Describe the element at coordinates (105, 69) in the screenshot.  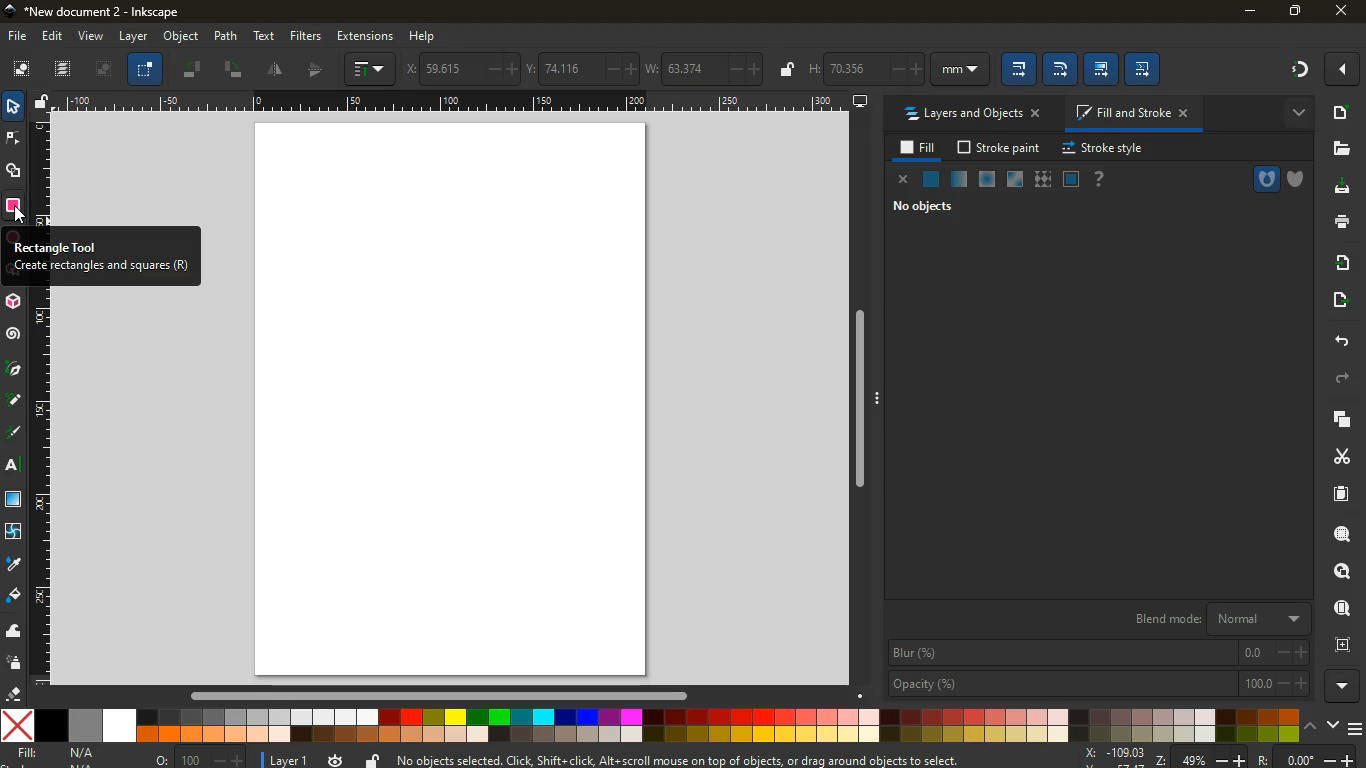
I see `photo` at that location.